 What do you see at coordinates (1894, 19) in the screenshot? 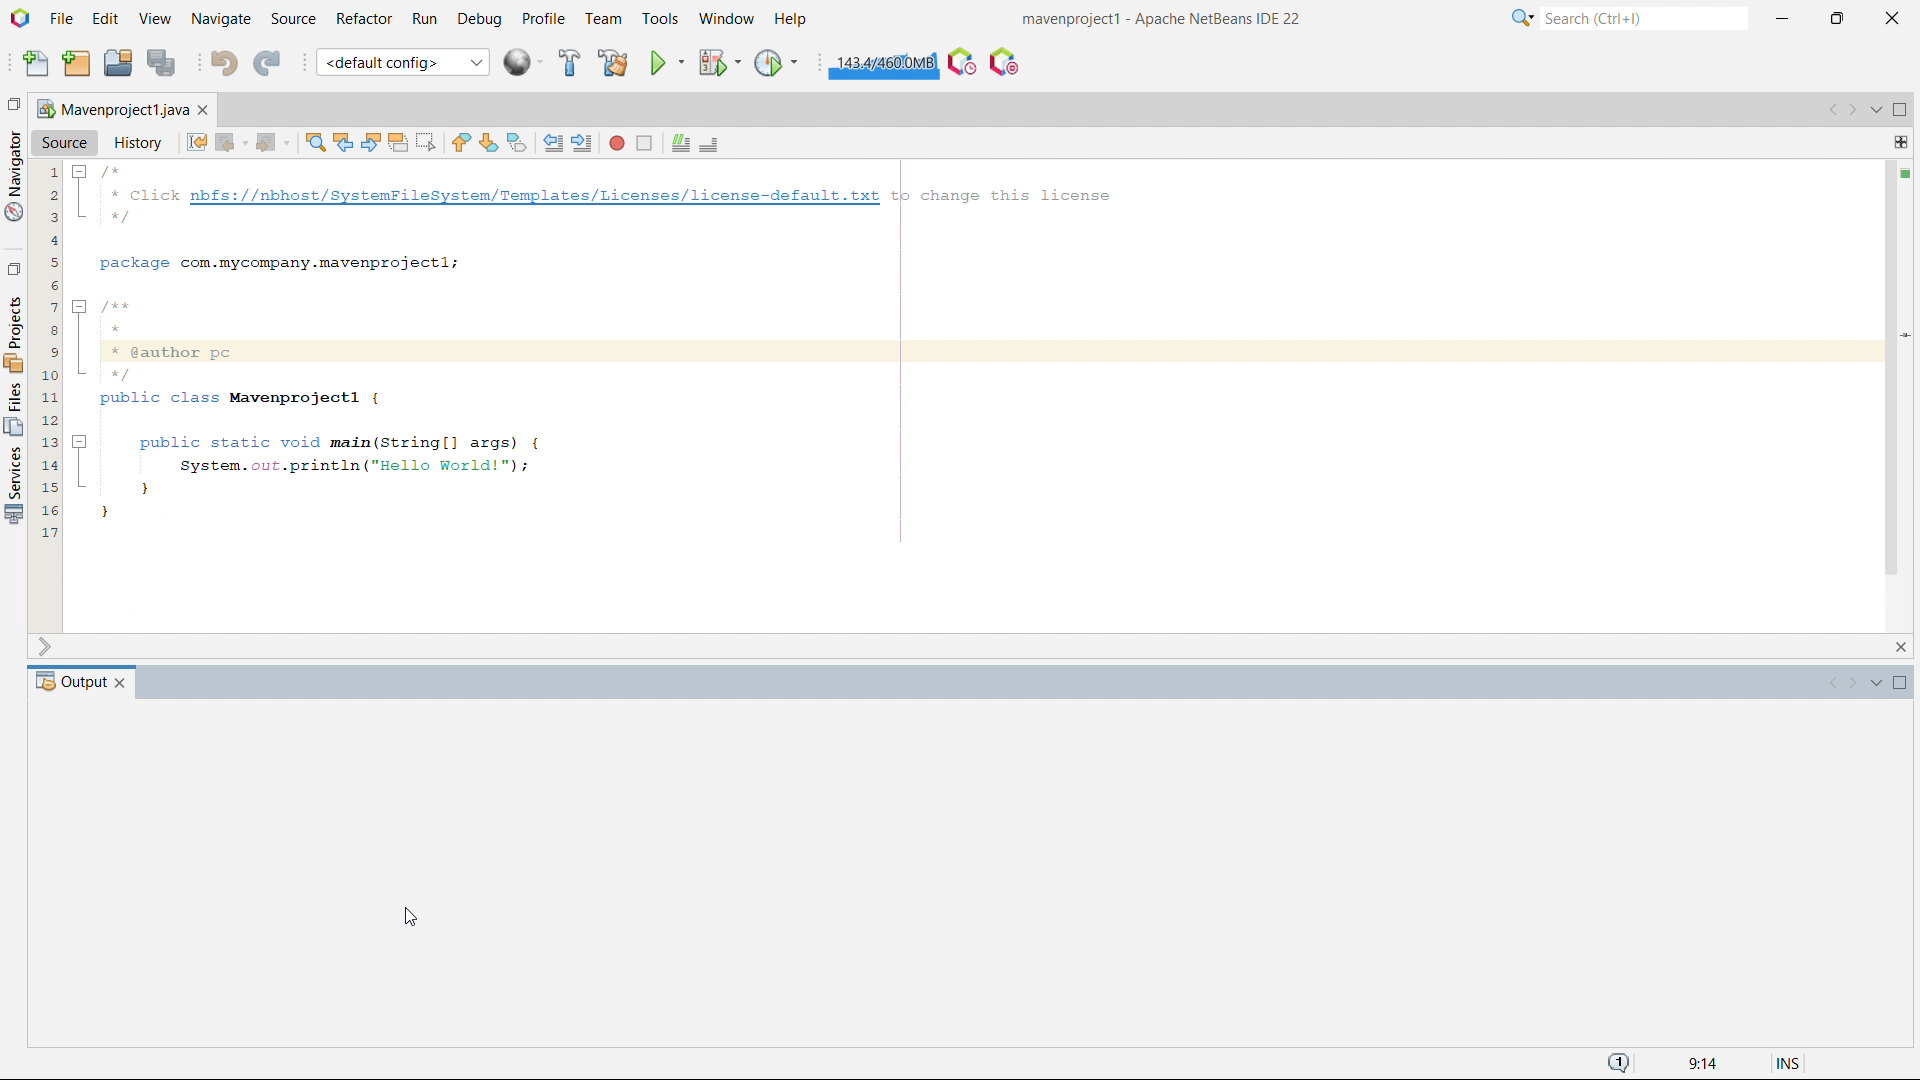
I see `close` at bounding box center [1894, 19].